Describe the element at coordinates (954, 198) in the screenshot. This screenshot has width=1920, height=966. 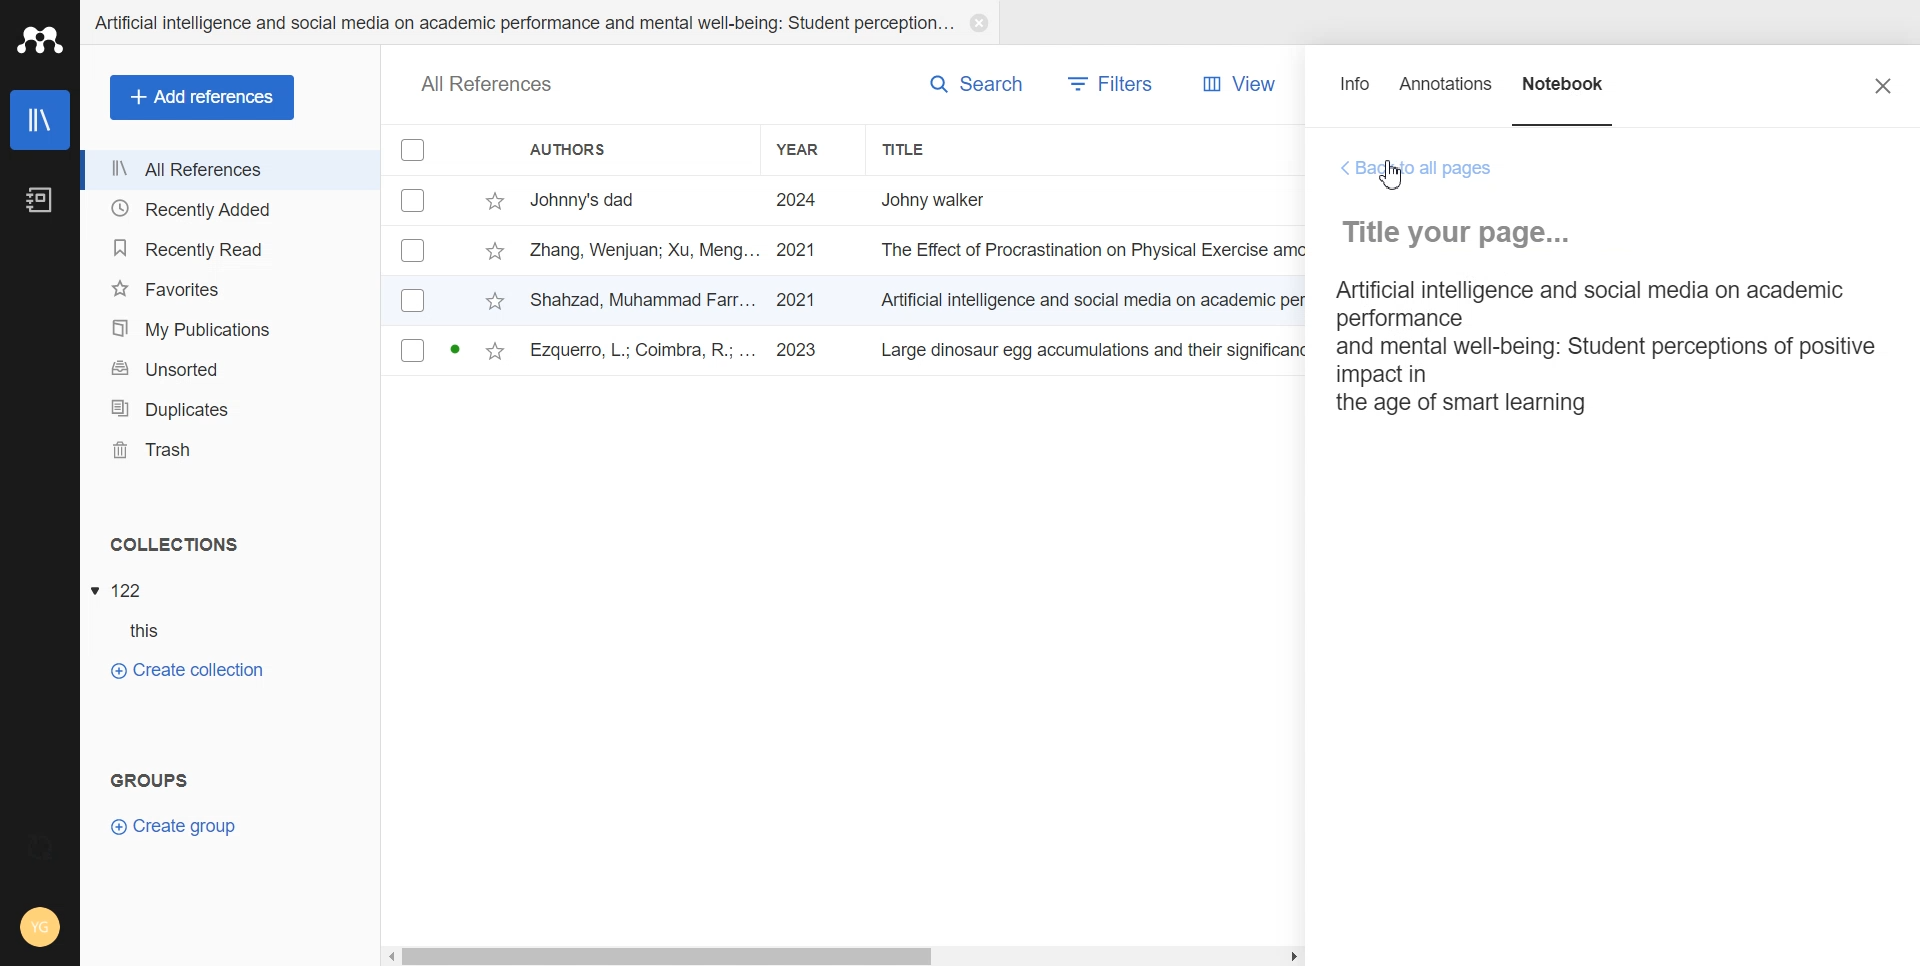
I see `Johny walker` at that location.